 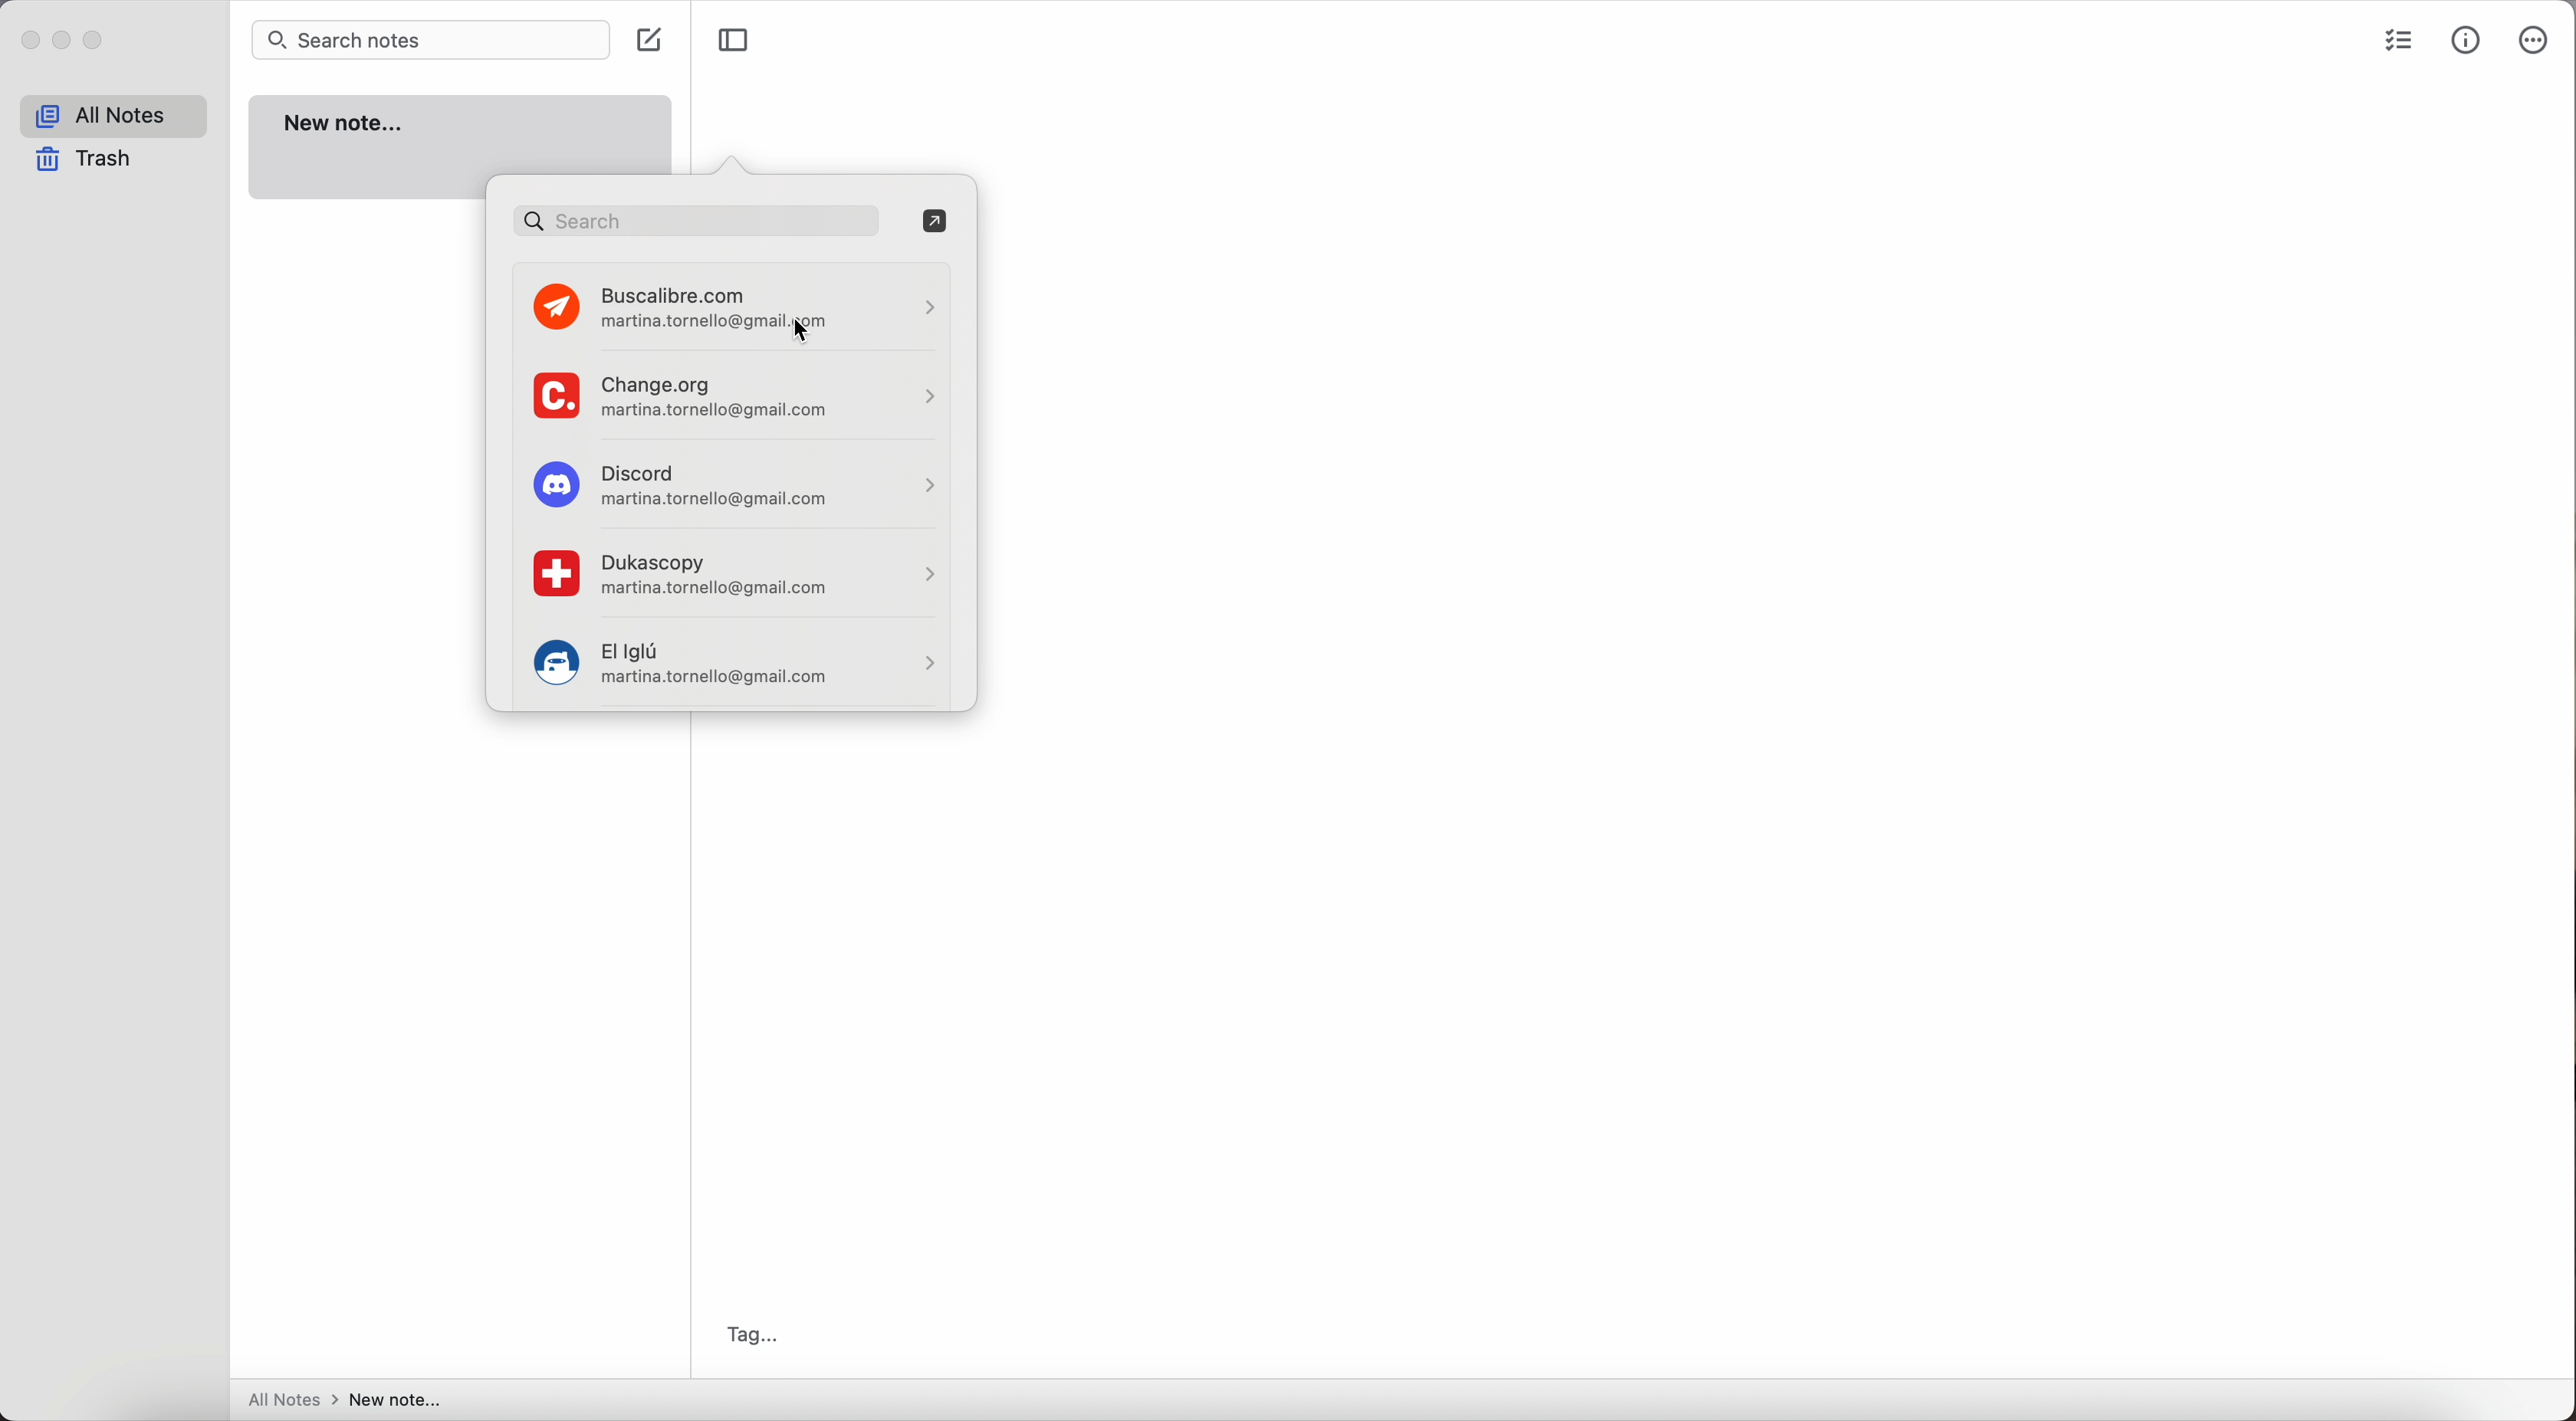 What do you see at coordinates (345, 1401) in the screenshot?
I see `all notes > new note` at bounding box center [345, 1401].